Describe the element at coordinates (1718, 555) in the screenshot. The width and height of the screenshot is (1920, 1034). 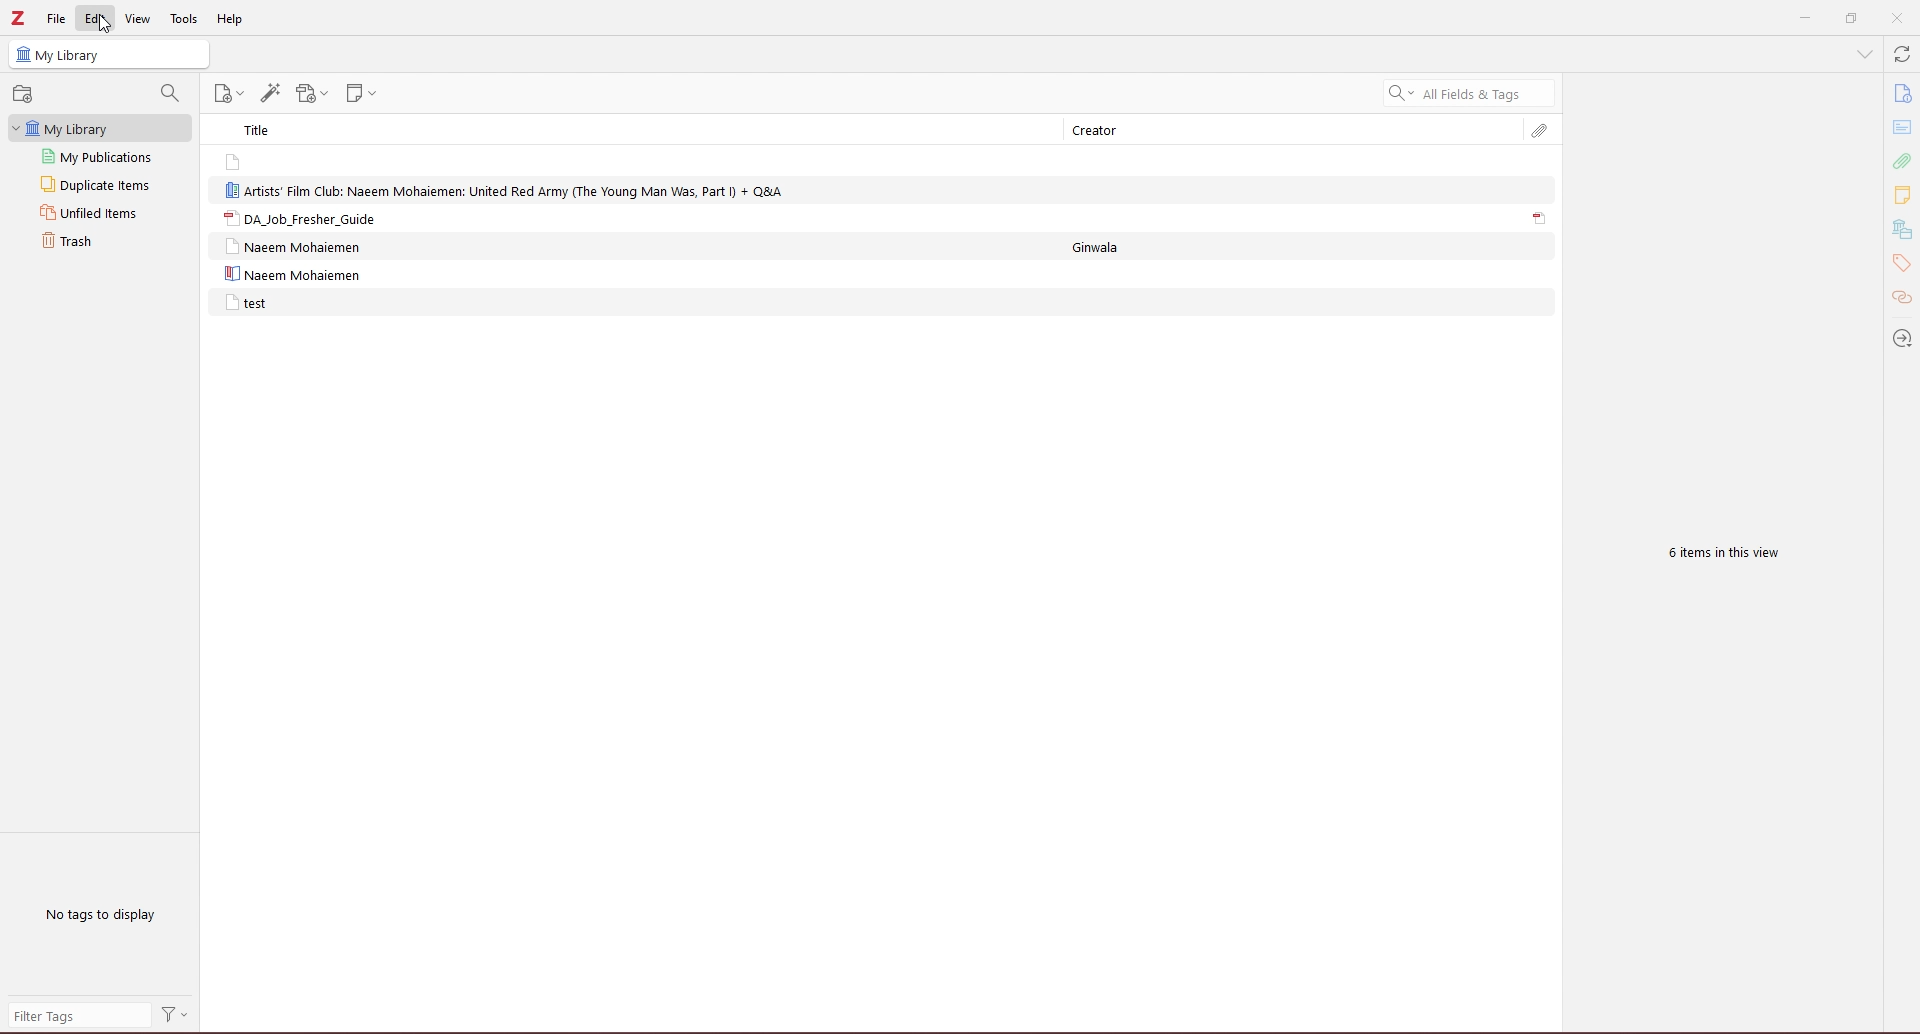
I see `6 items in this view` at that location.